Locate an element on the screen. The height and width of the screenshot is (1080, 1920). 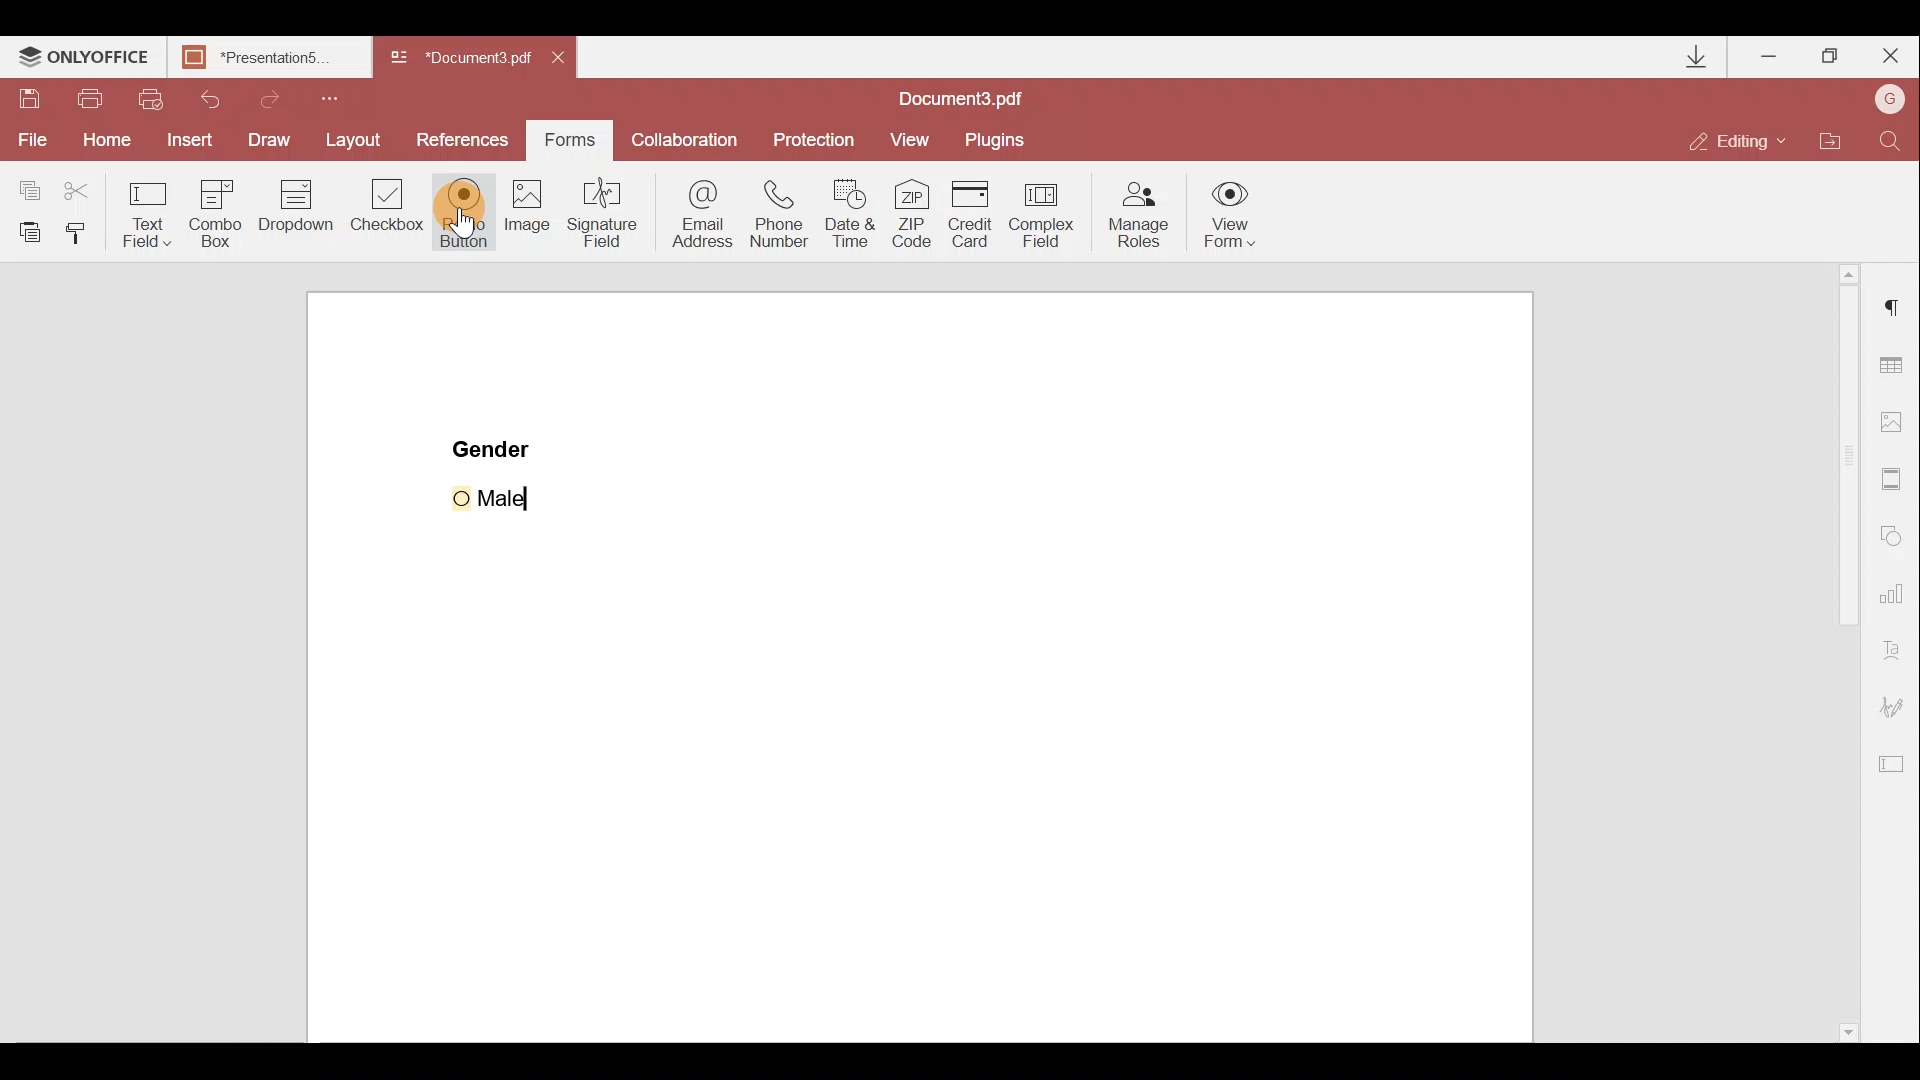
Signature settings is located at coordinates (1901, 707).